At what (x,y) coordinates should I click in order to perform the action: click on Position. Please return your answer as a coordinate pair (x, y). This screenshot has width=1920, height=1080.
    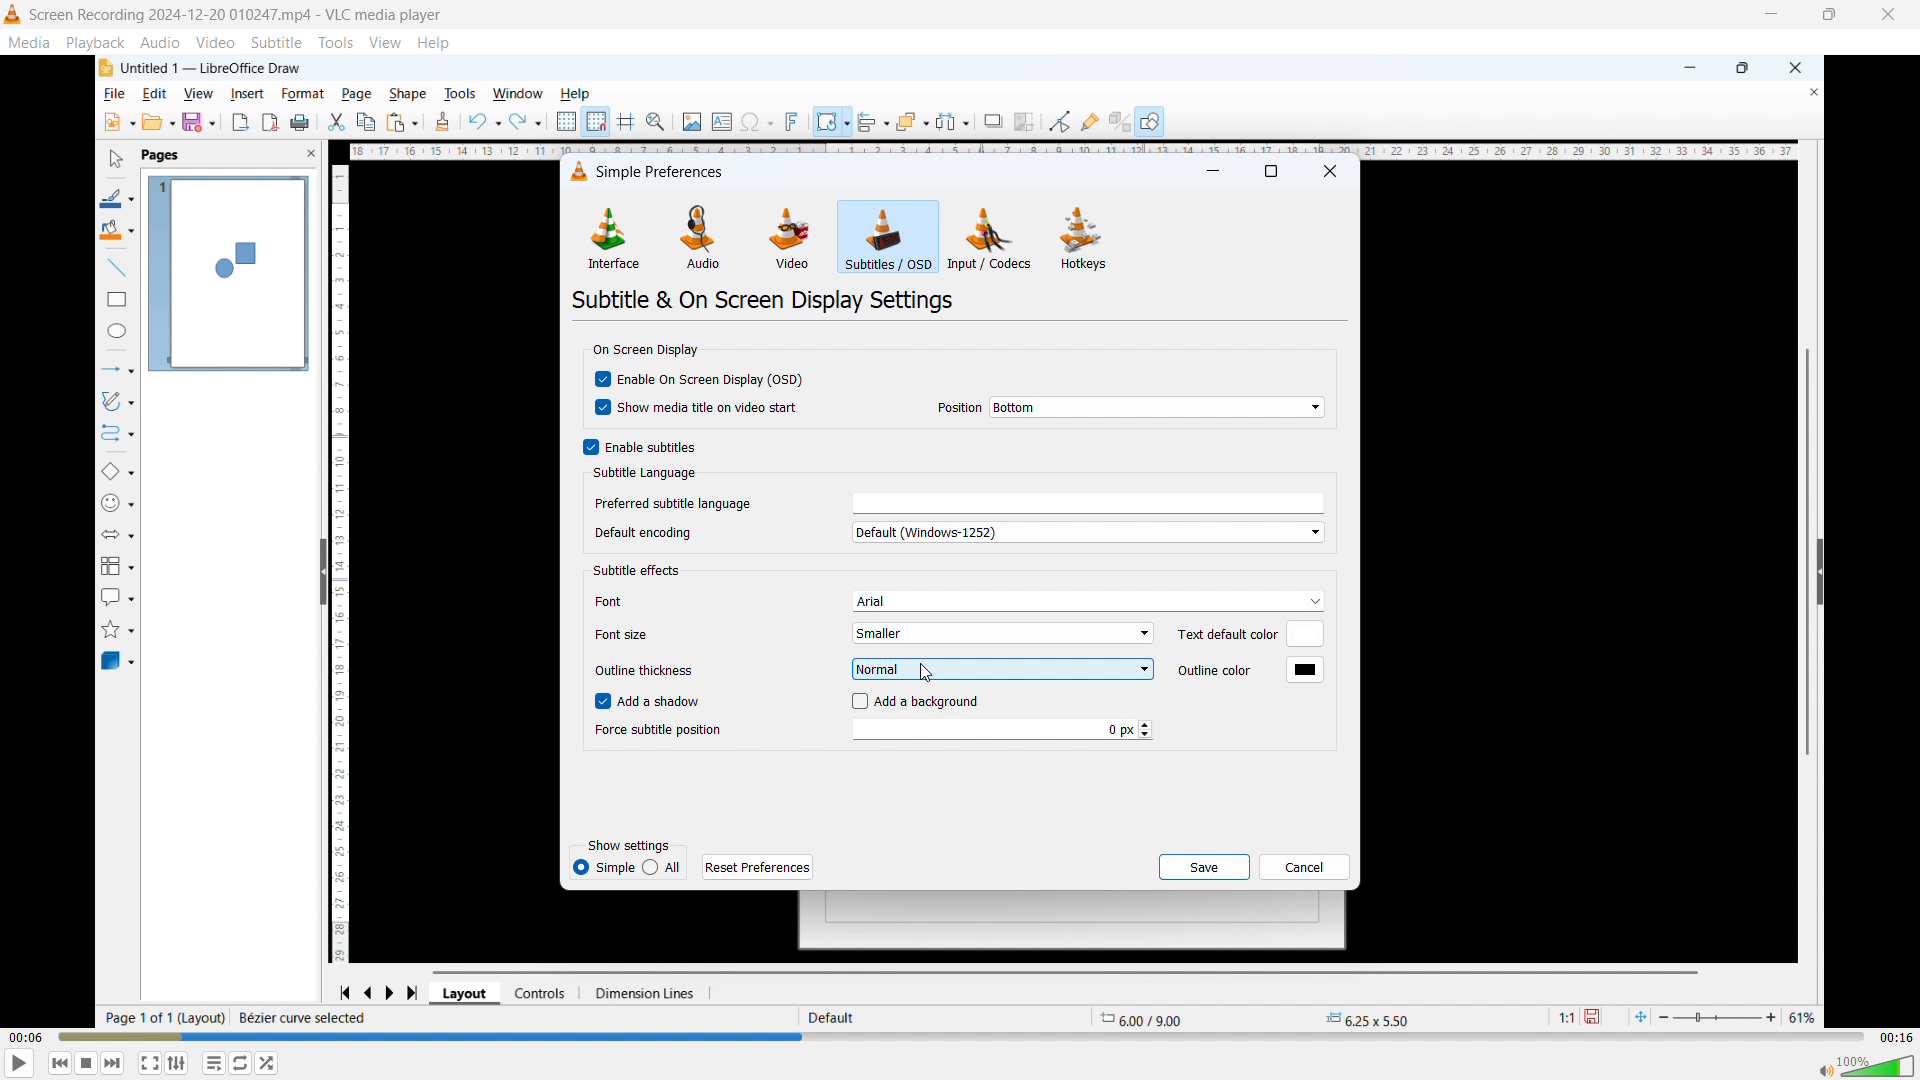
    Looking at the image, I should click on (958, 406).